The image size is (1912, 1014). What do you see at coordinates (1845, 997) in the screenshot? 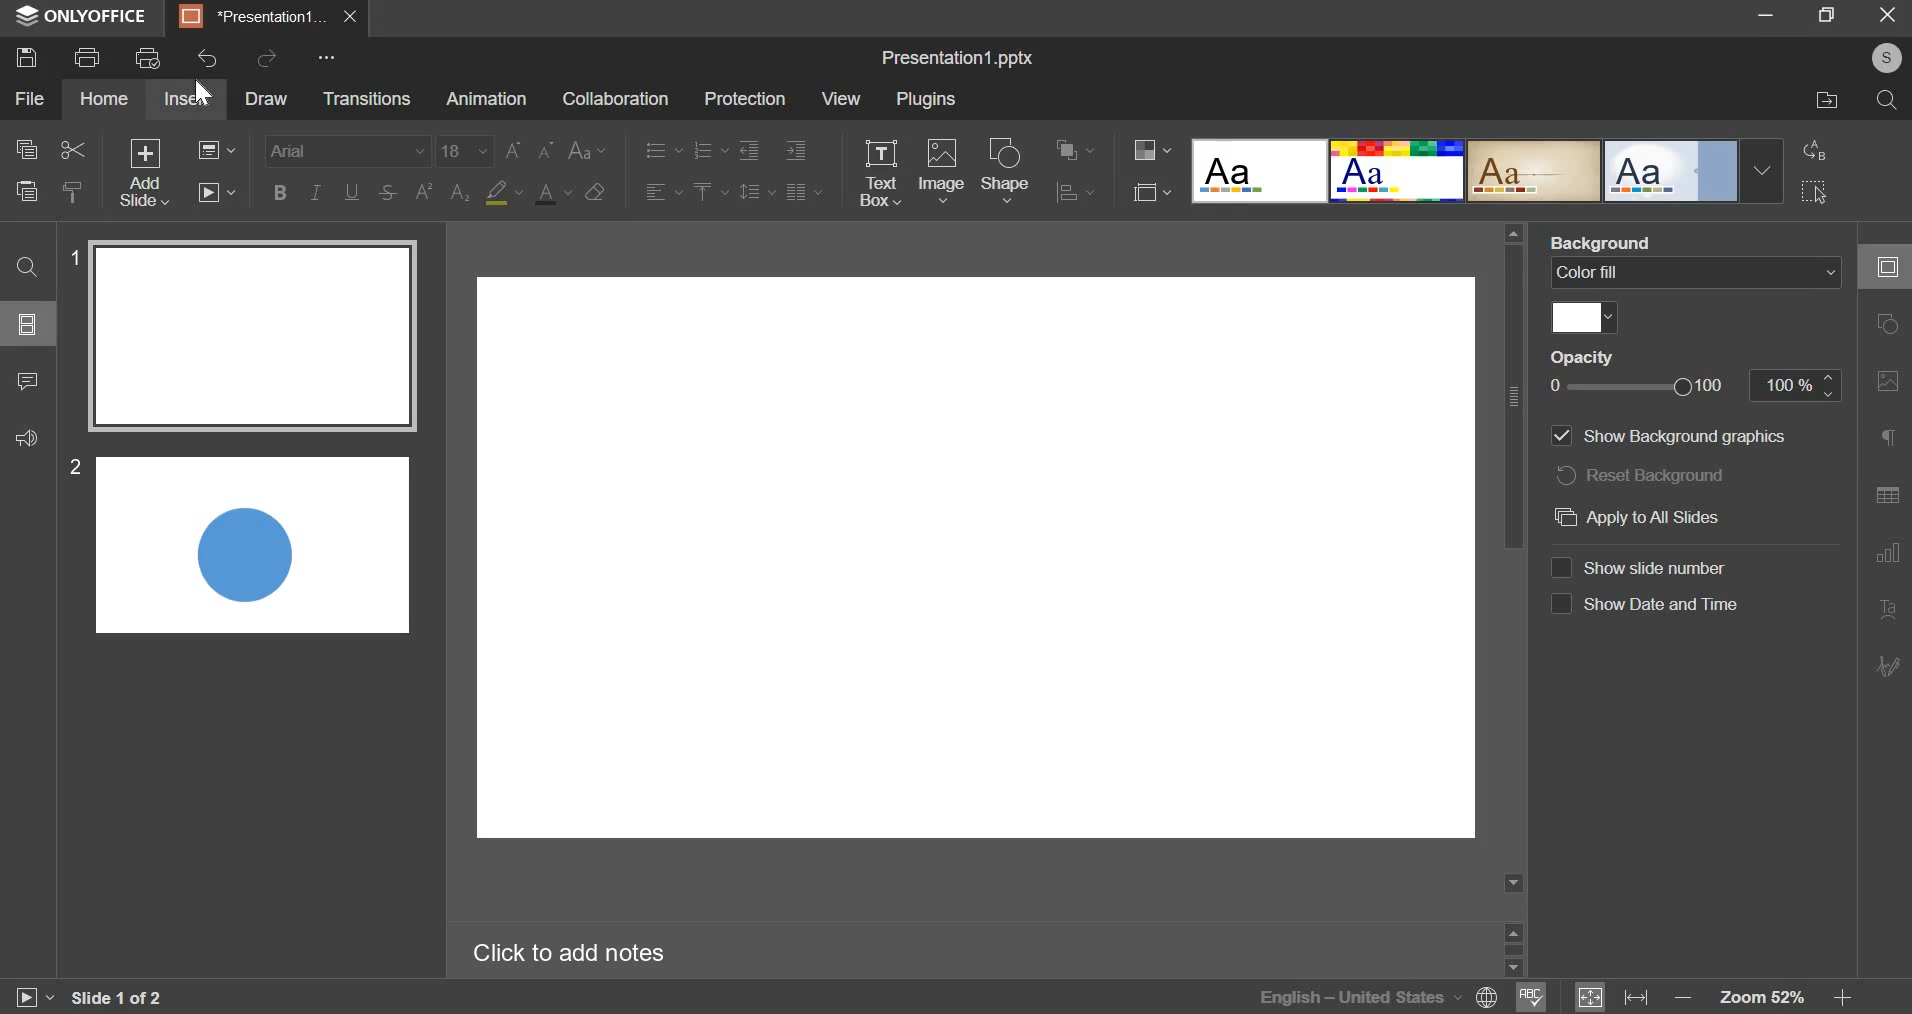
I see `increase zoom` at bounding box center [1845, 997].